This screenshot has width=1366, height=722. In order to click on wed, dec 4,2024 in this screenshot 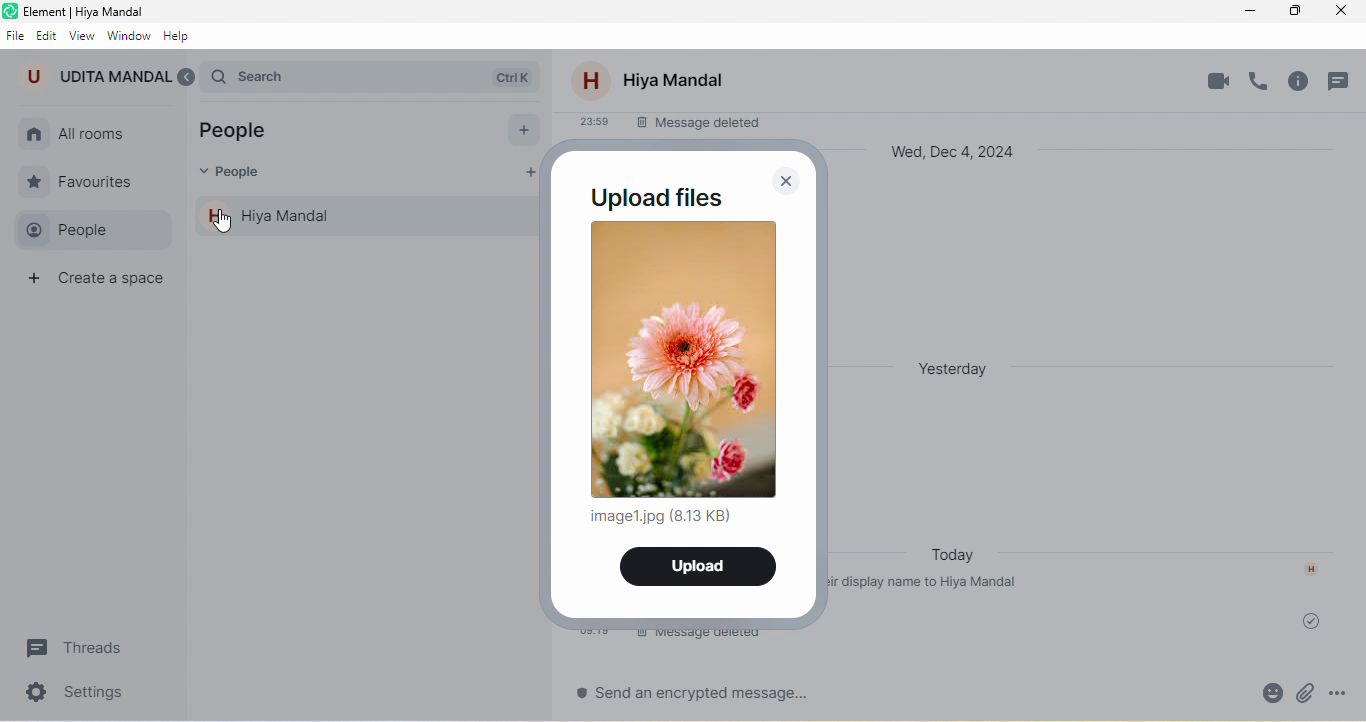, I will do `click(961, 154)`.